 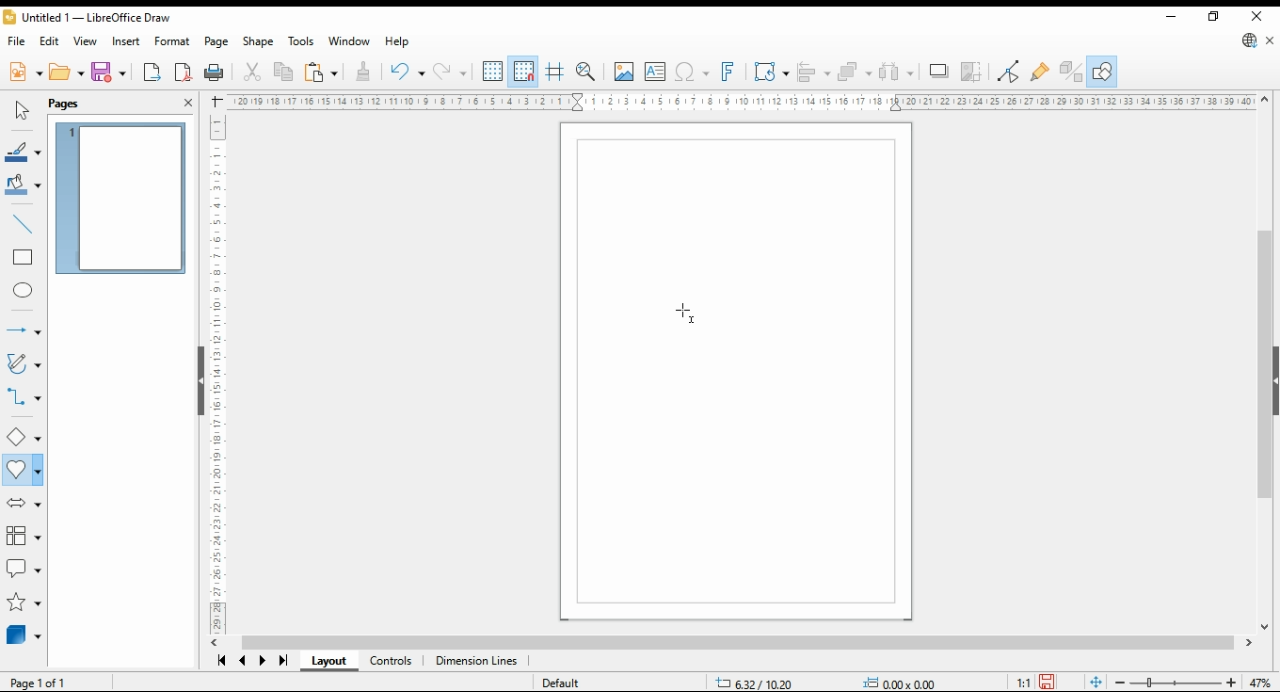 What do you see at coordinates (23, 399) in the screenshot?
I see `connectors and ` at bounding box center [23, 399].